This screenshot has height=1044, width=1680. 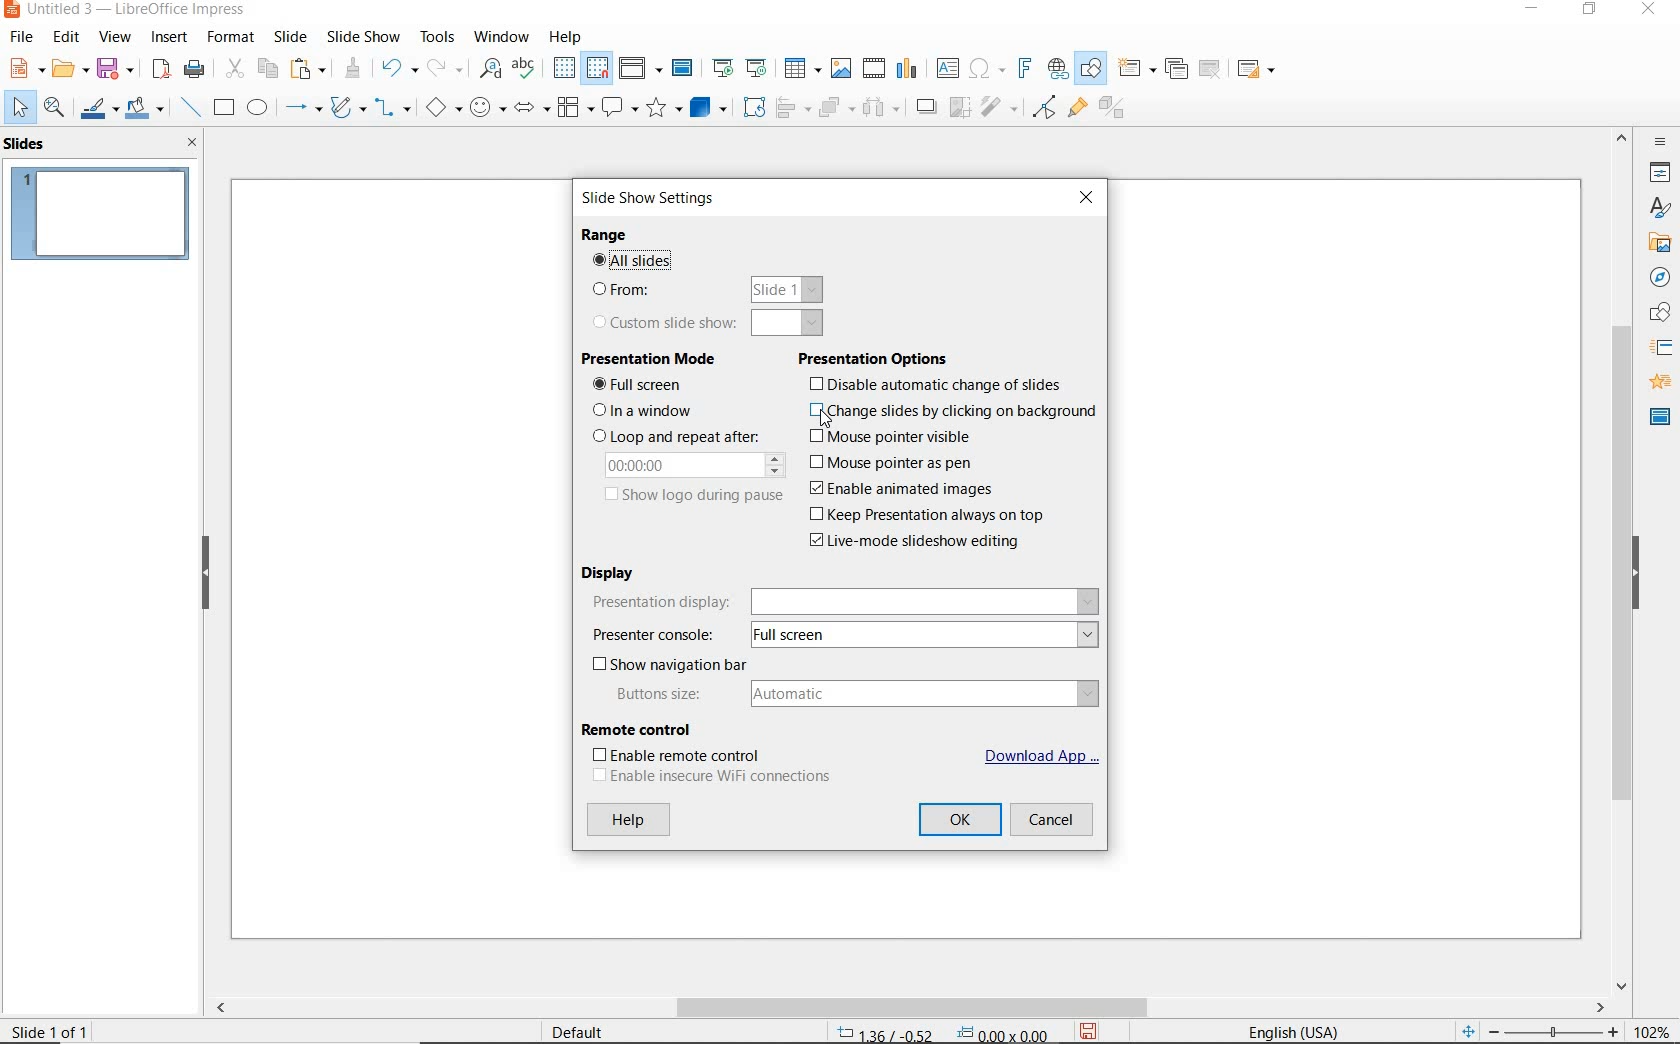 What do you see at coordinates (364, 37) in the screenshot?
I see `SLIDESHOW` at bounding box center [364, 37].